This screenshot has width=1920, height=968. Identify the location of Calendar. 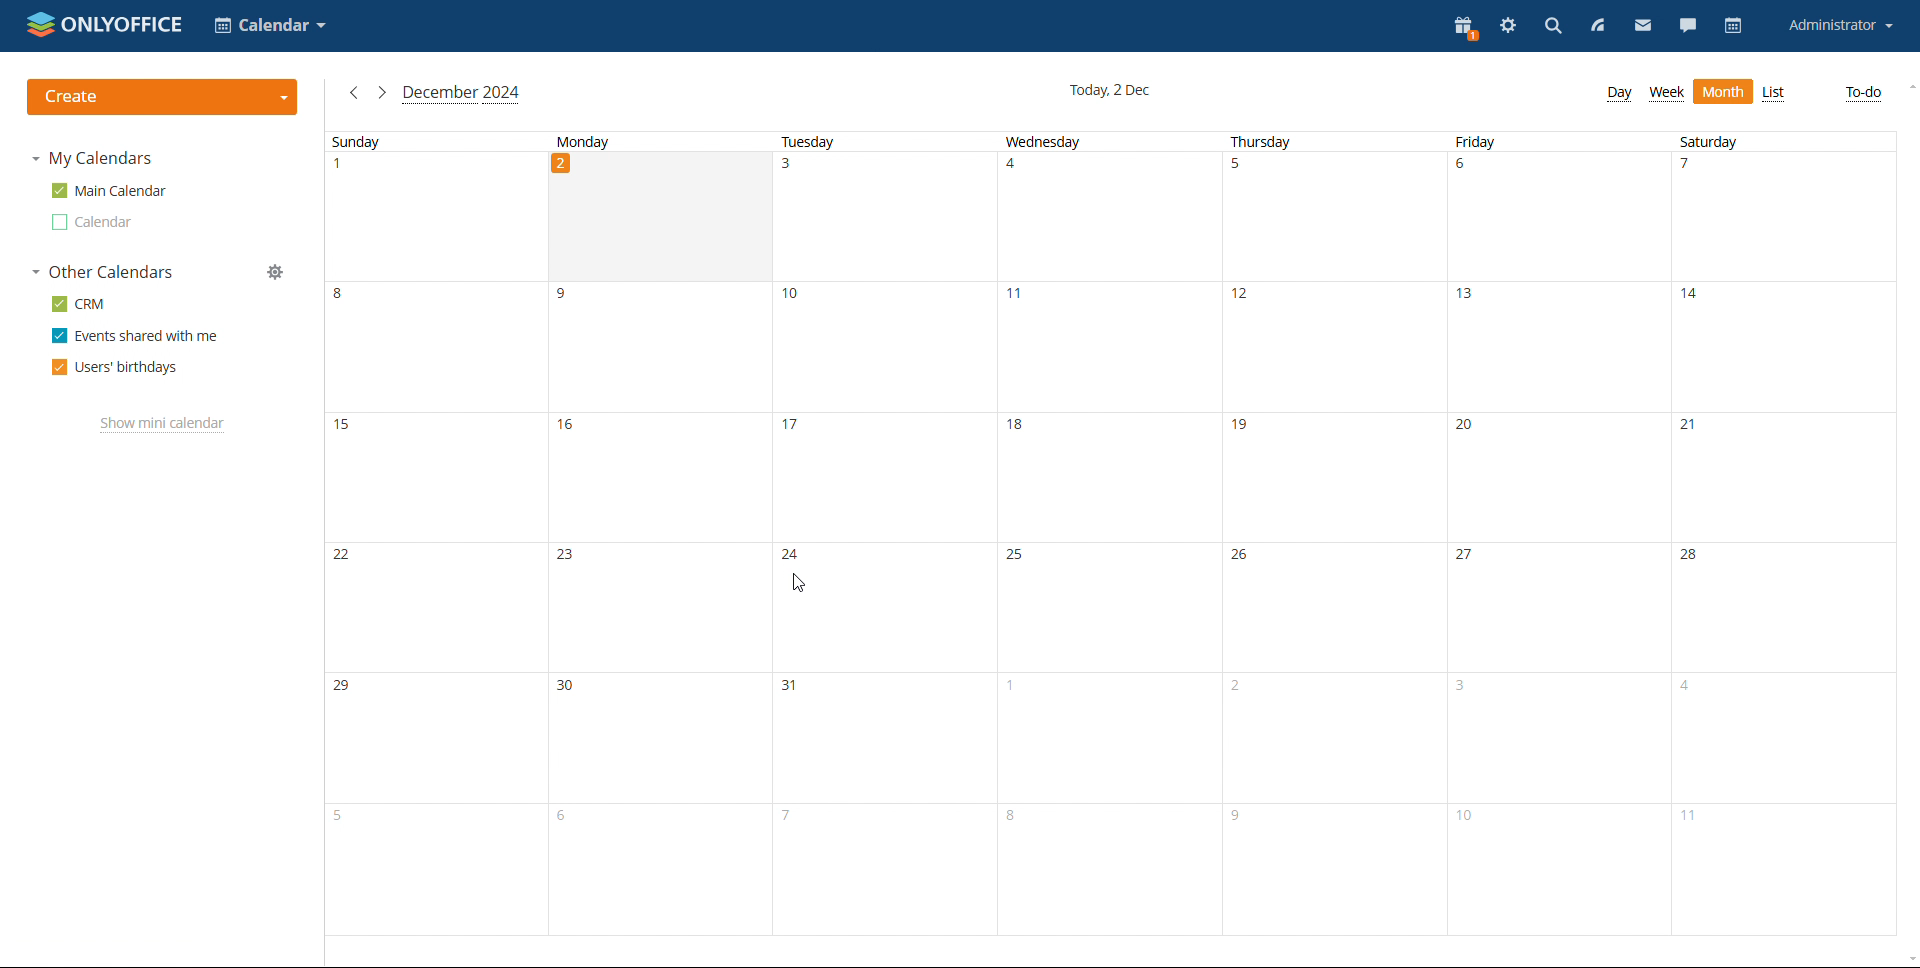
(271, 27).